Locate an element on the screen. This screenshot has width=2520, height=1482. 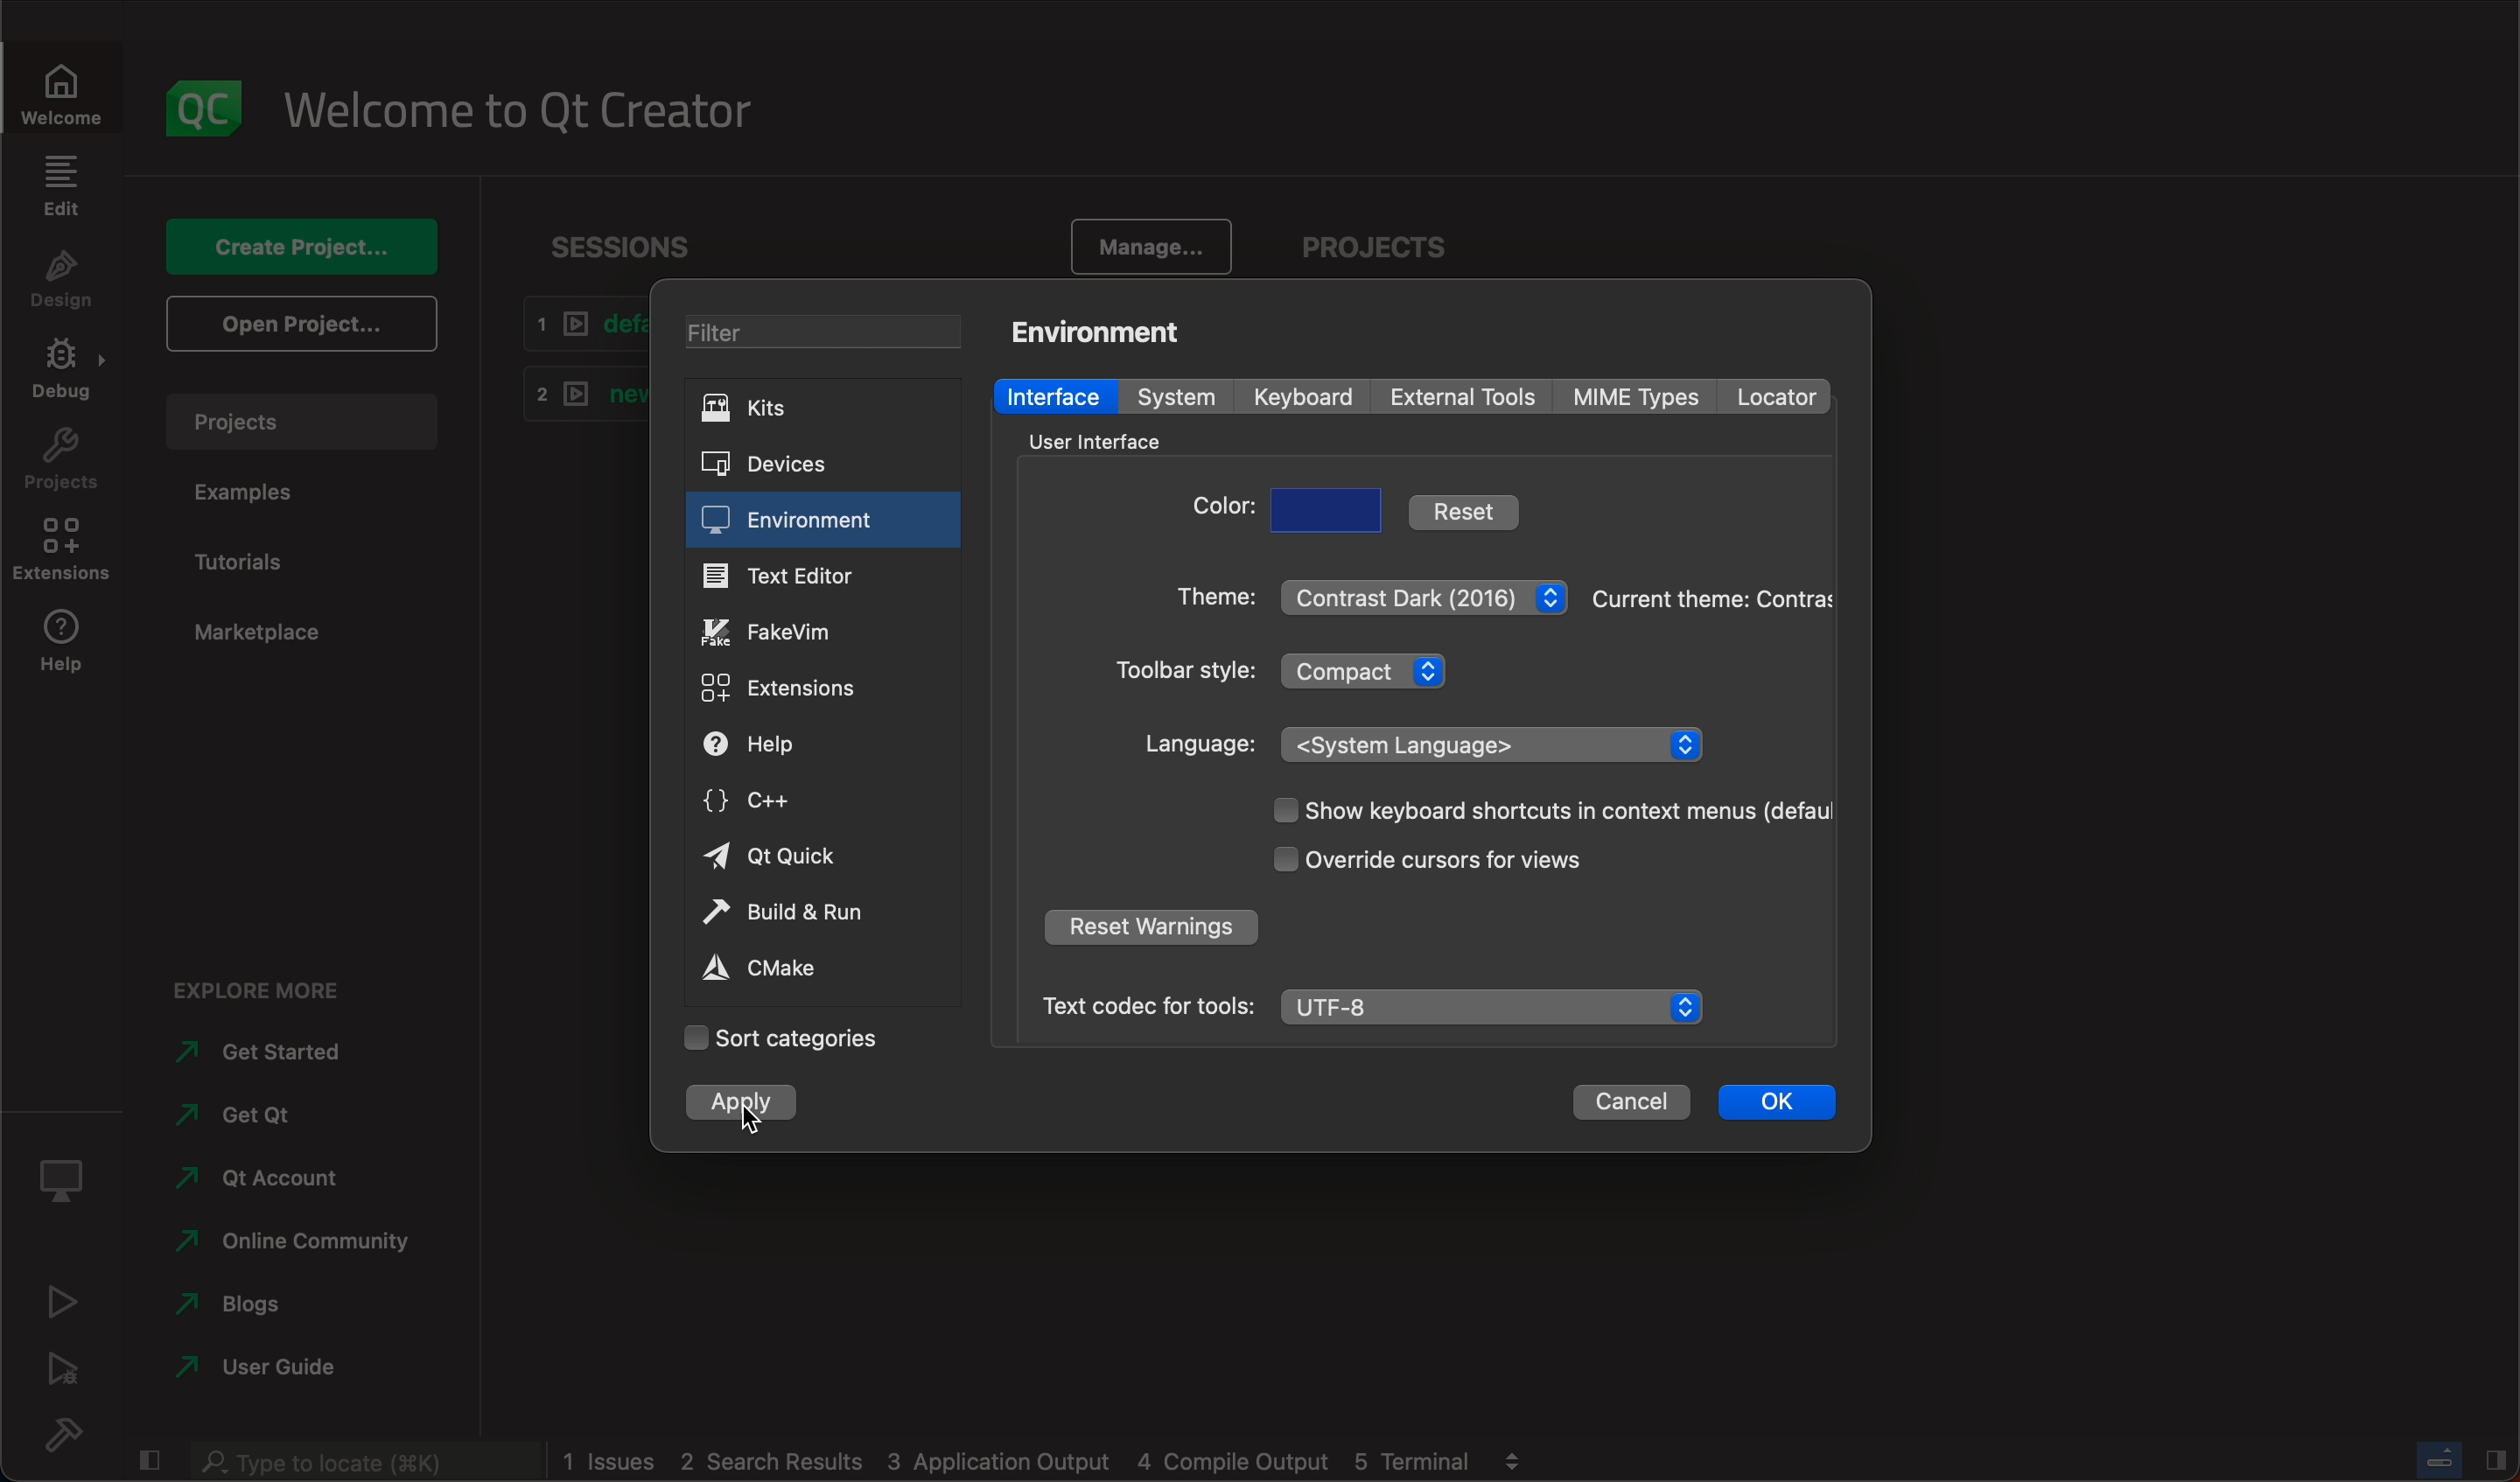
C++ is located at coordinates (814, 797).